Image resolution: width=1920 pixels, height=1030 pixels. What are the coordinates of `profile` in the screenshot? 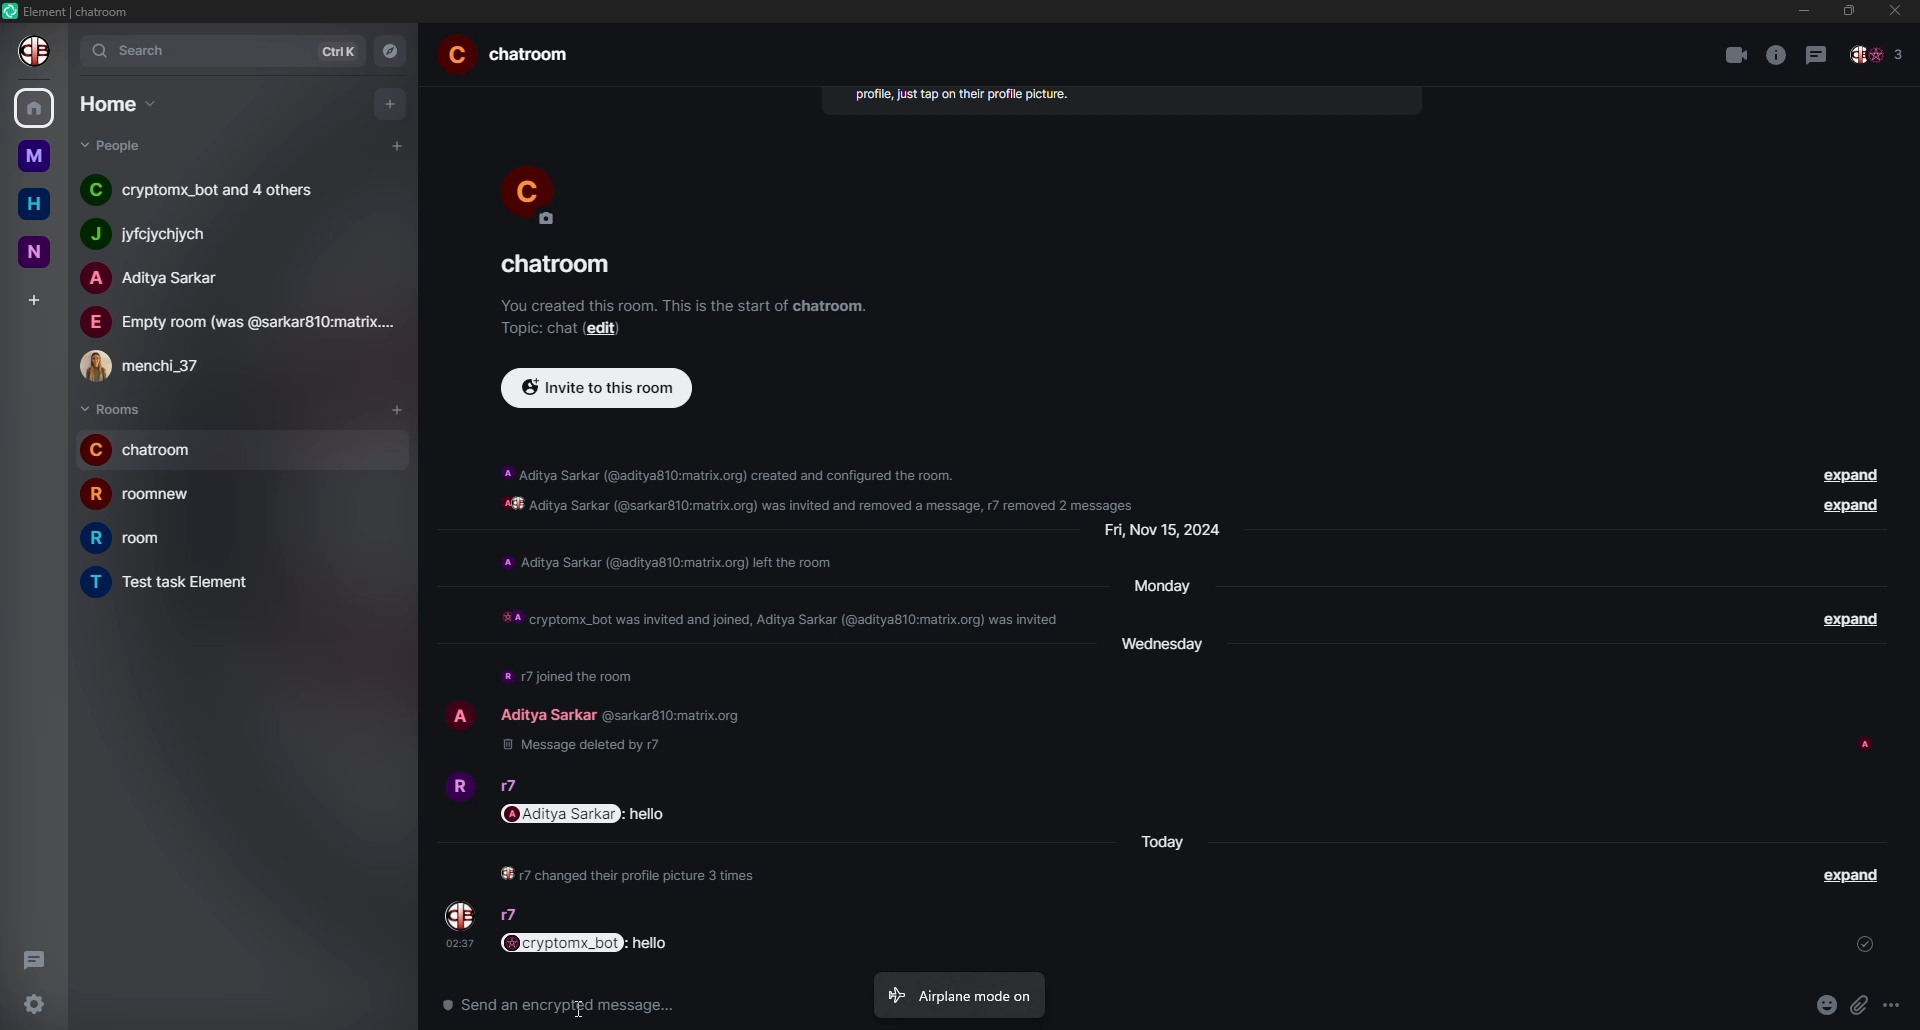 It's located at (457, 787).